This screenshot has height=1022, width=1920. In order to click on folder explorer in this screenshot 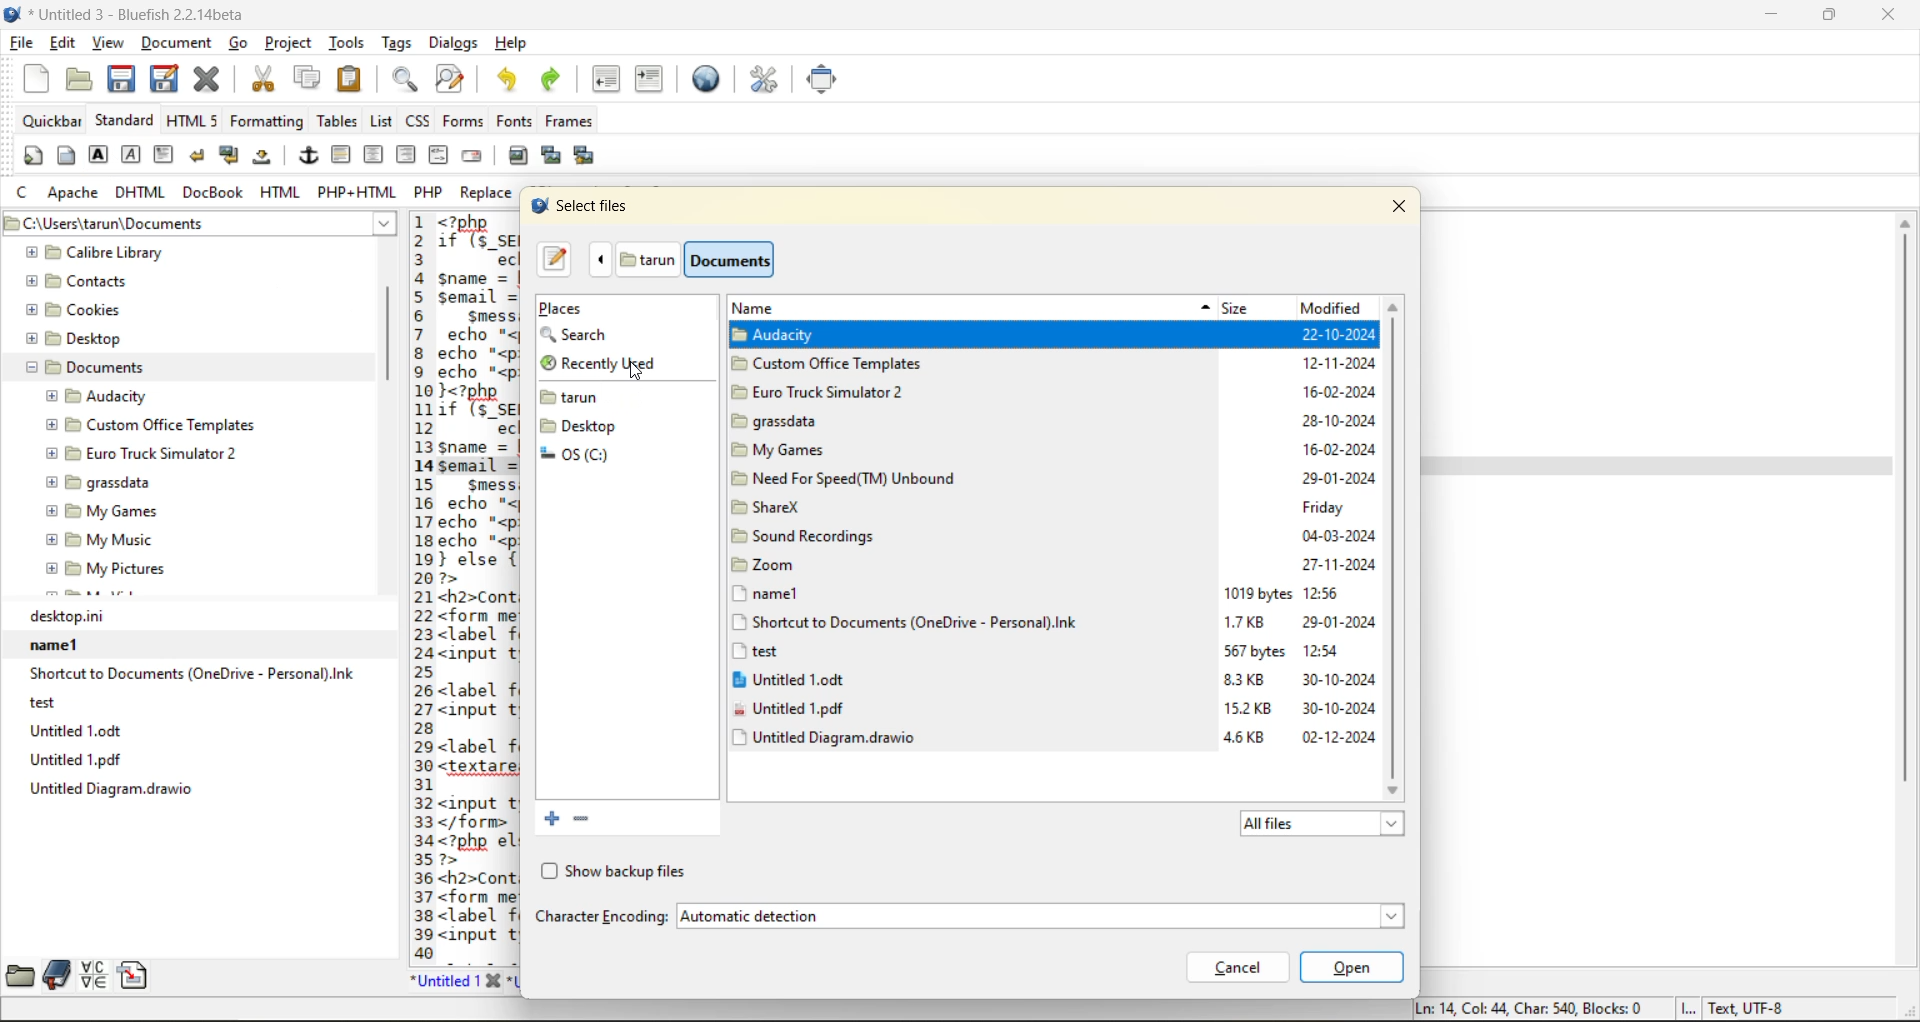, I will do `click(178, 421)`.